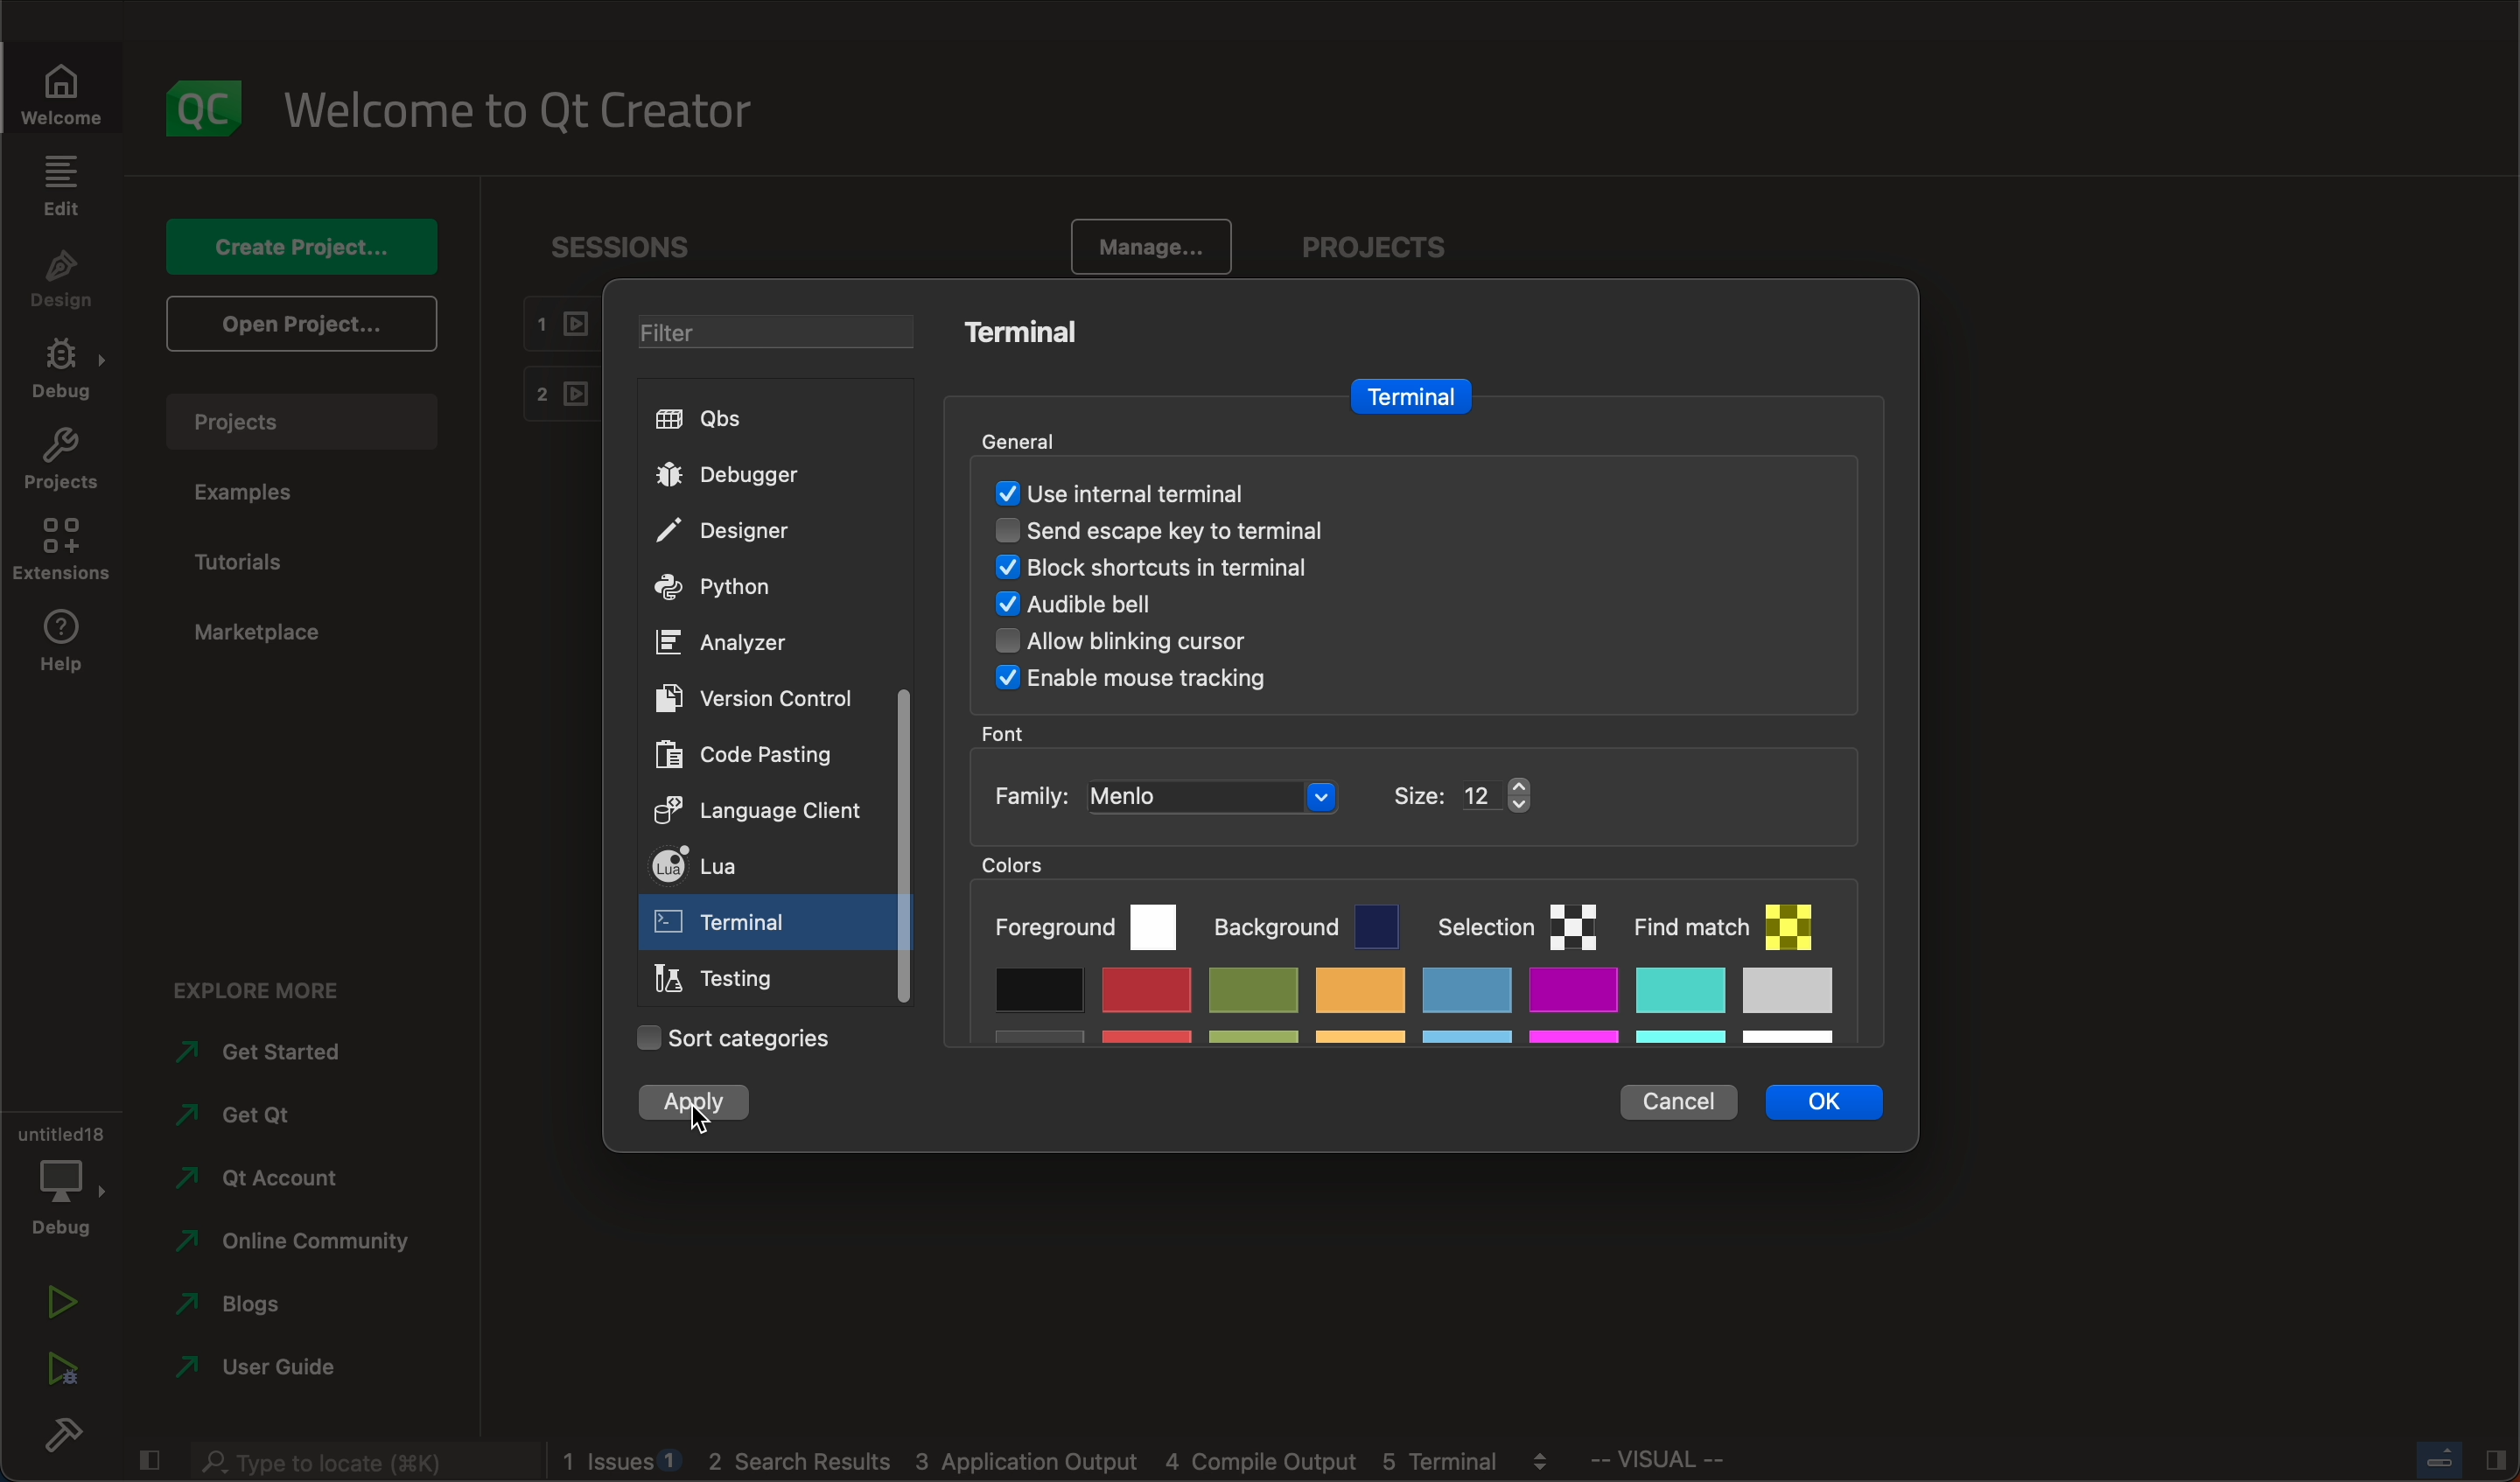 The width and height of the screenshot is (2520, 1482). Describe the element at coordinates (1372, 240) in the screenshot. I see `projects` at that location.